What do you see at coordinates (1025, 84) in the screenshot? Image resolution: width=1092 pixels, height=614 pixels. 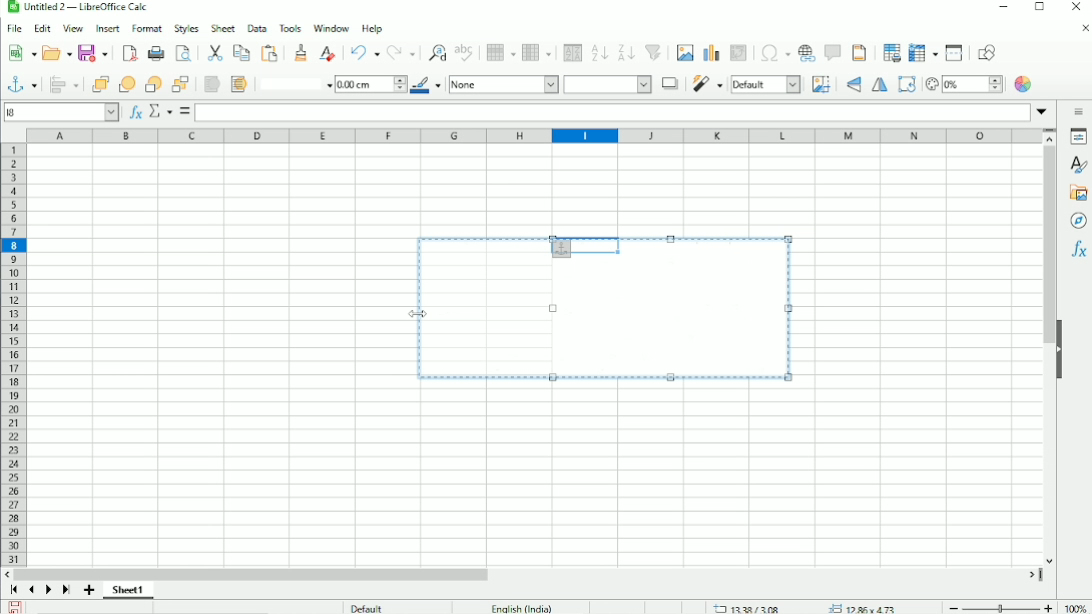 I see `Color` at bounding box center [1025, 84].